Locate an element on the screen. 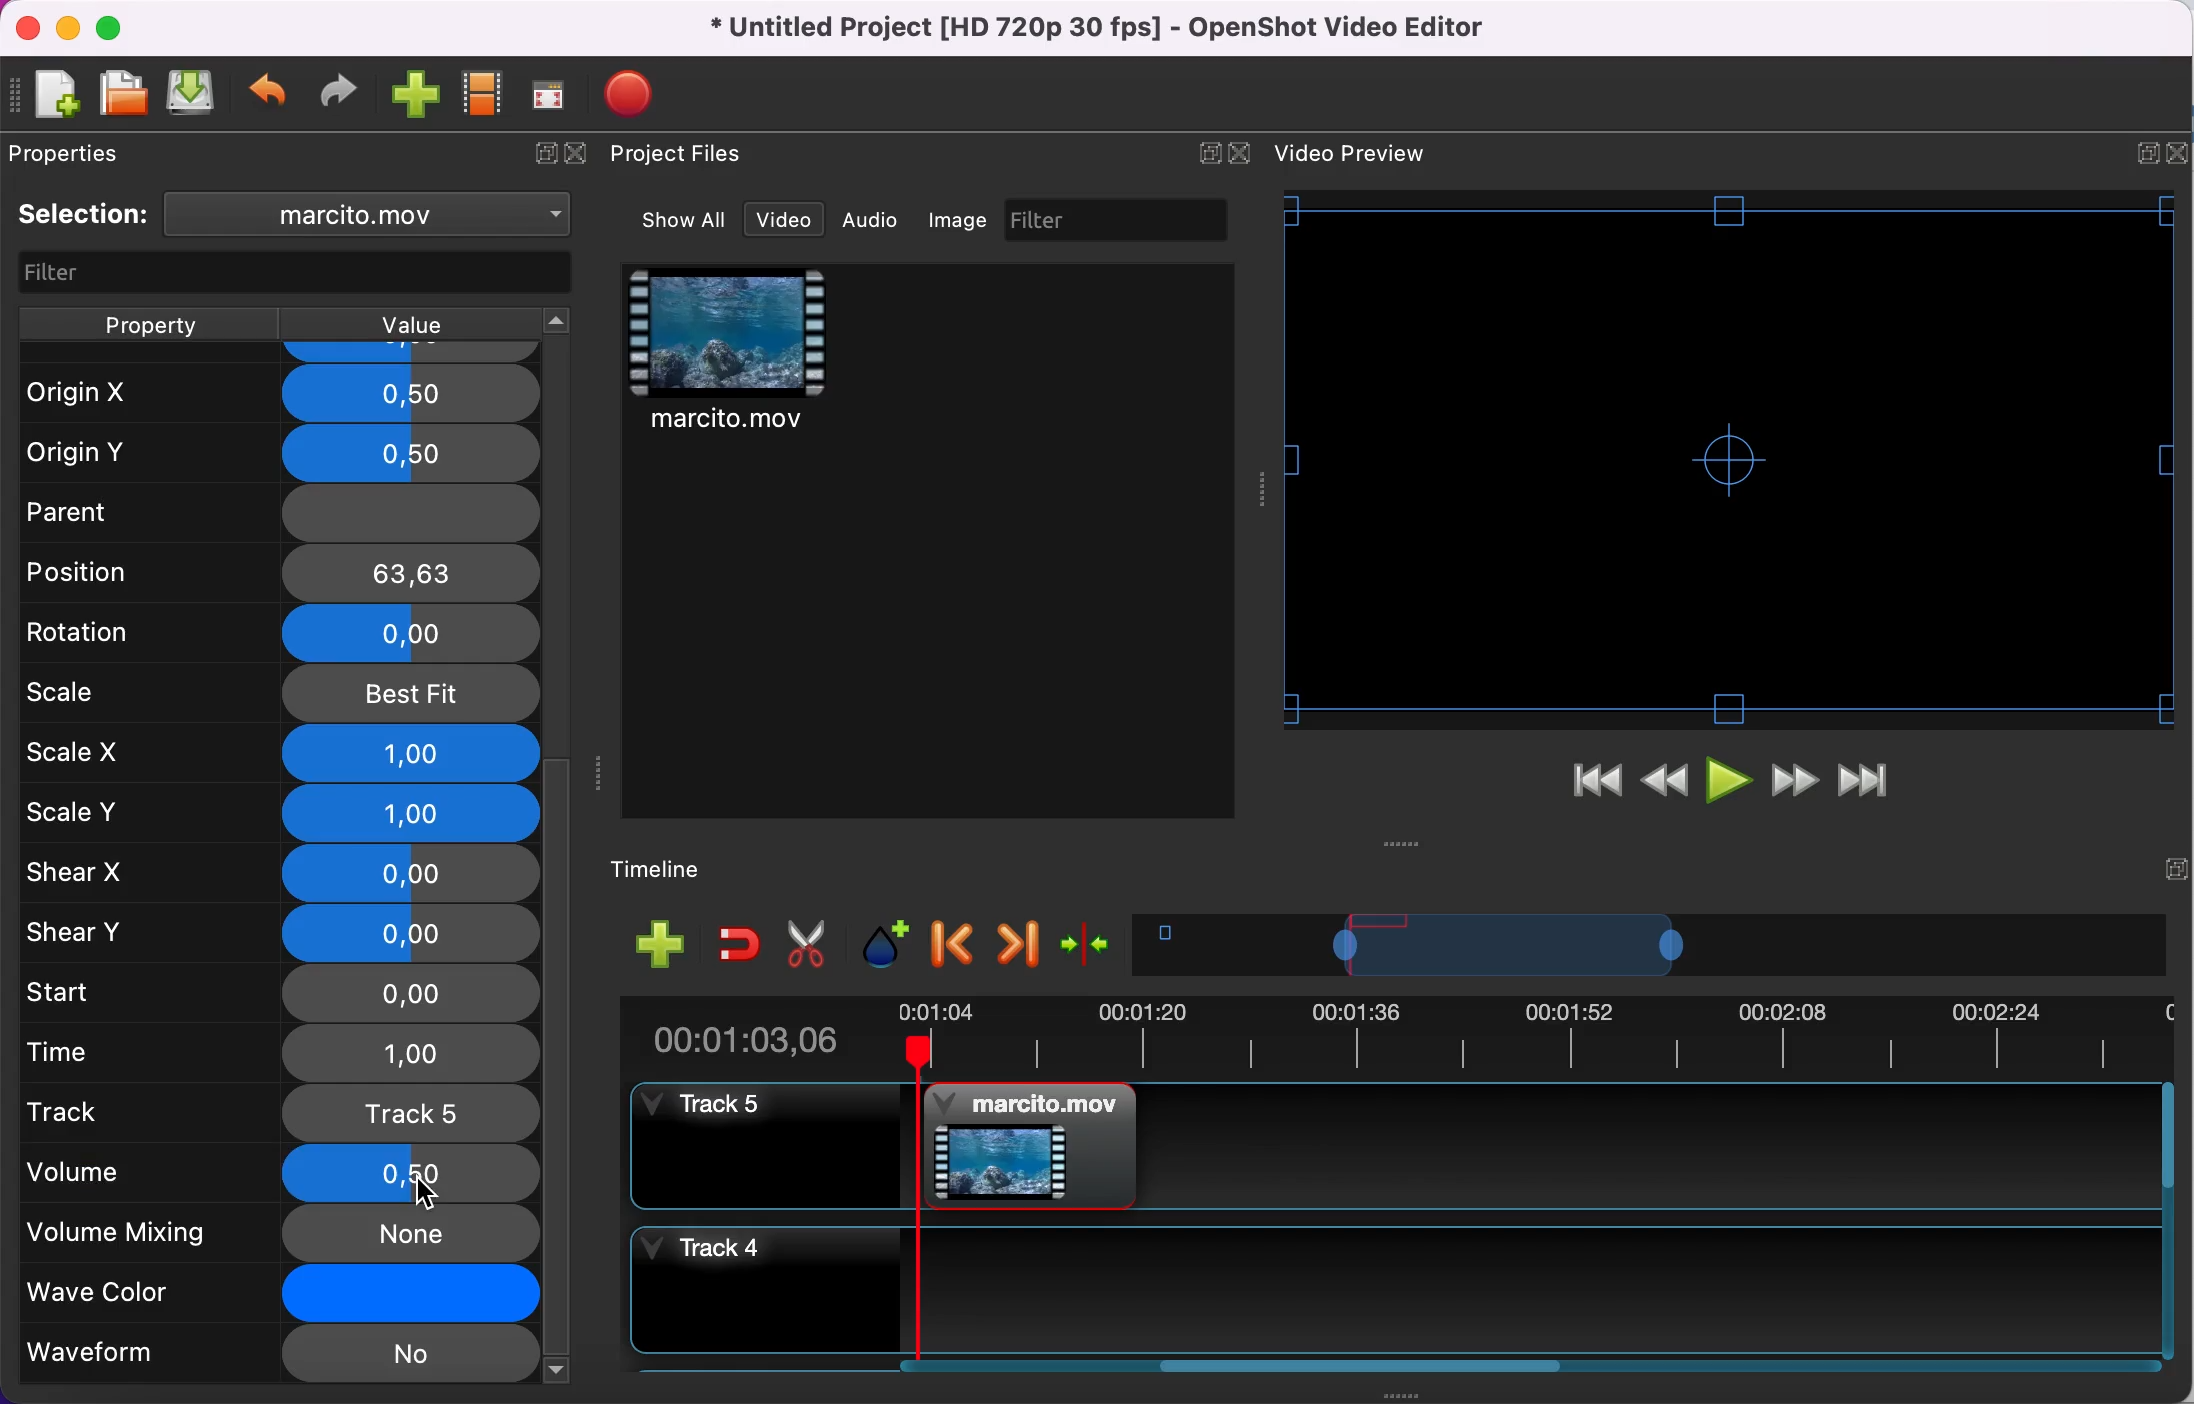 This screenshot has width=2194, height=1404. project files is located at coordinates (680, 155).